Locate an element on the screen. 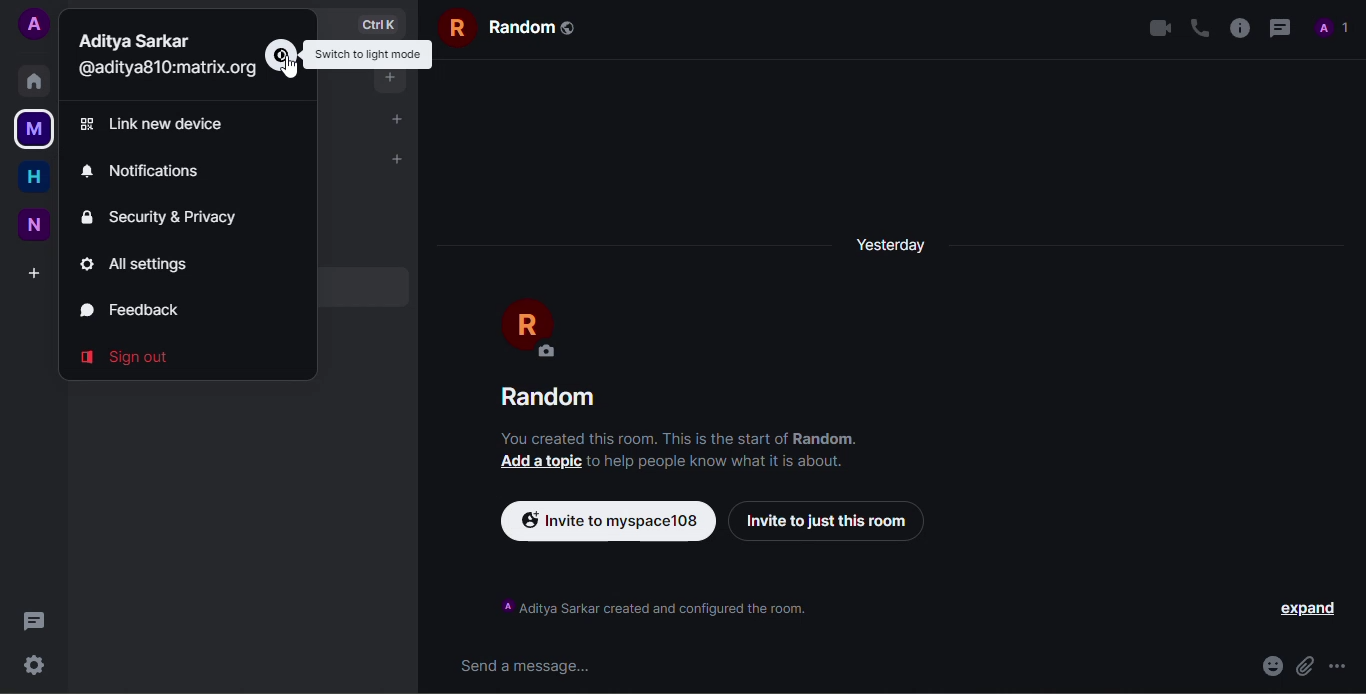 This screenshot has height=694, width=1366. accout is located at coordinates (34, 25).